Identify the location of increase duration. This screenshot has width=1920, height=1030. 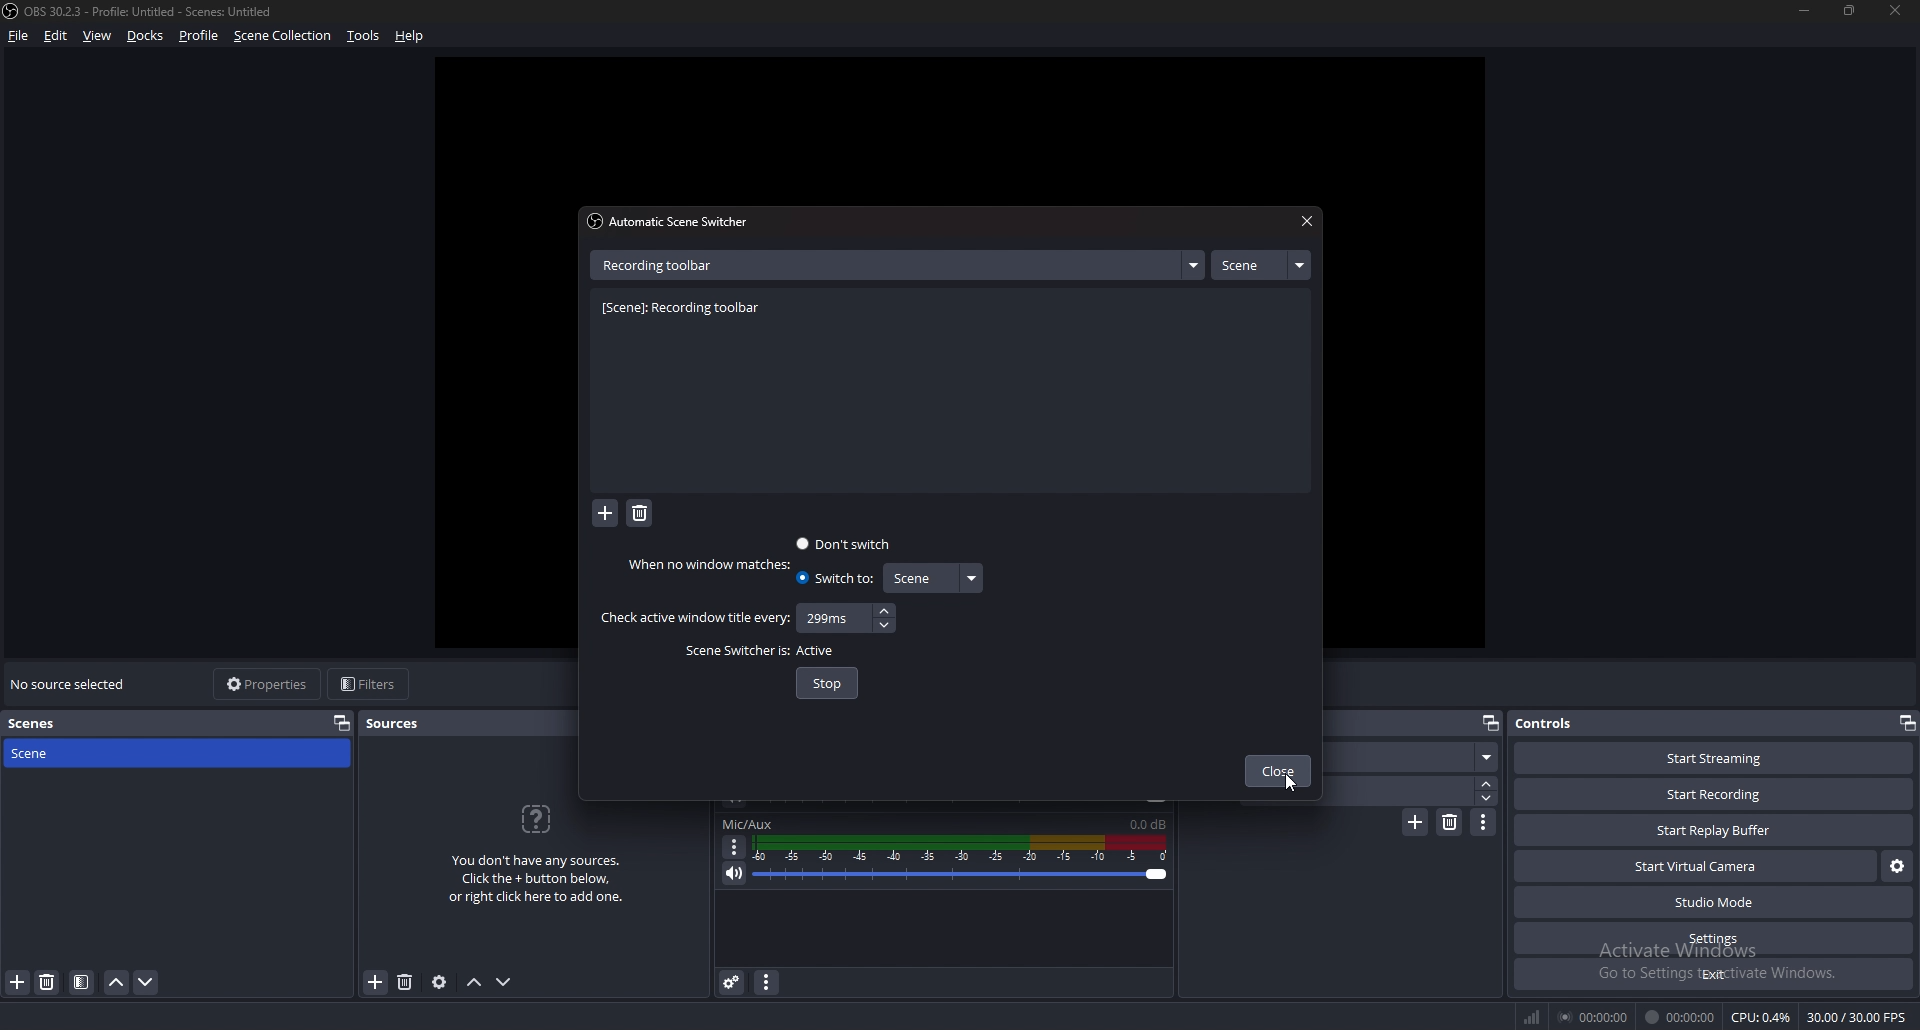
(1488, 782).